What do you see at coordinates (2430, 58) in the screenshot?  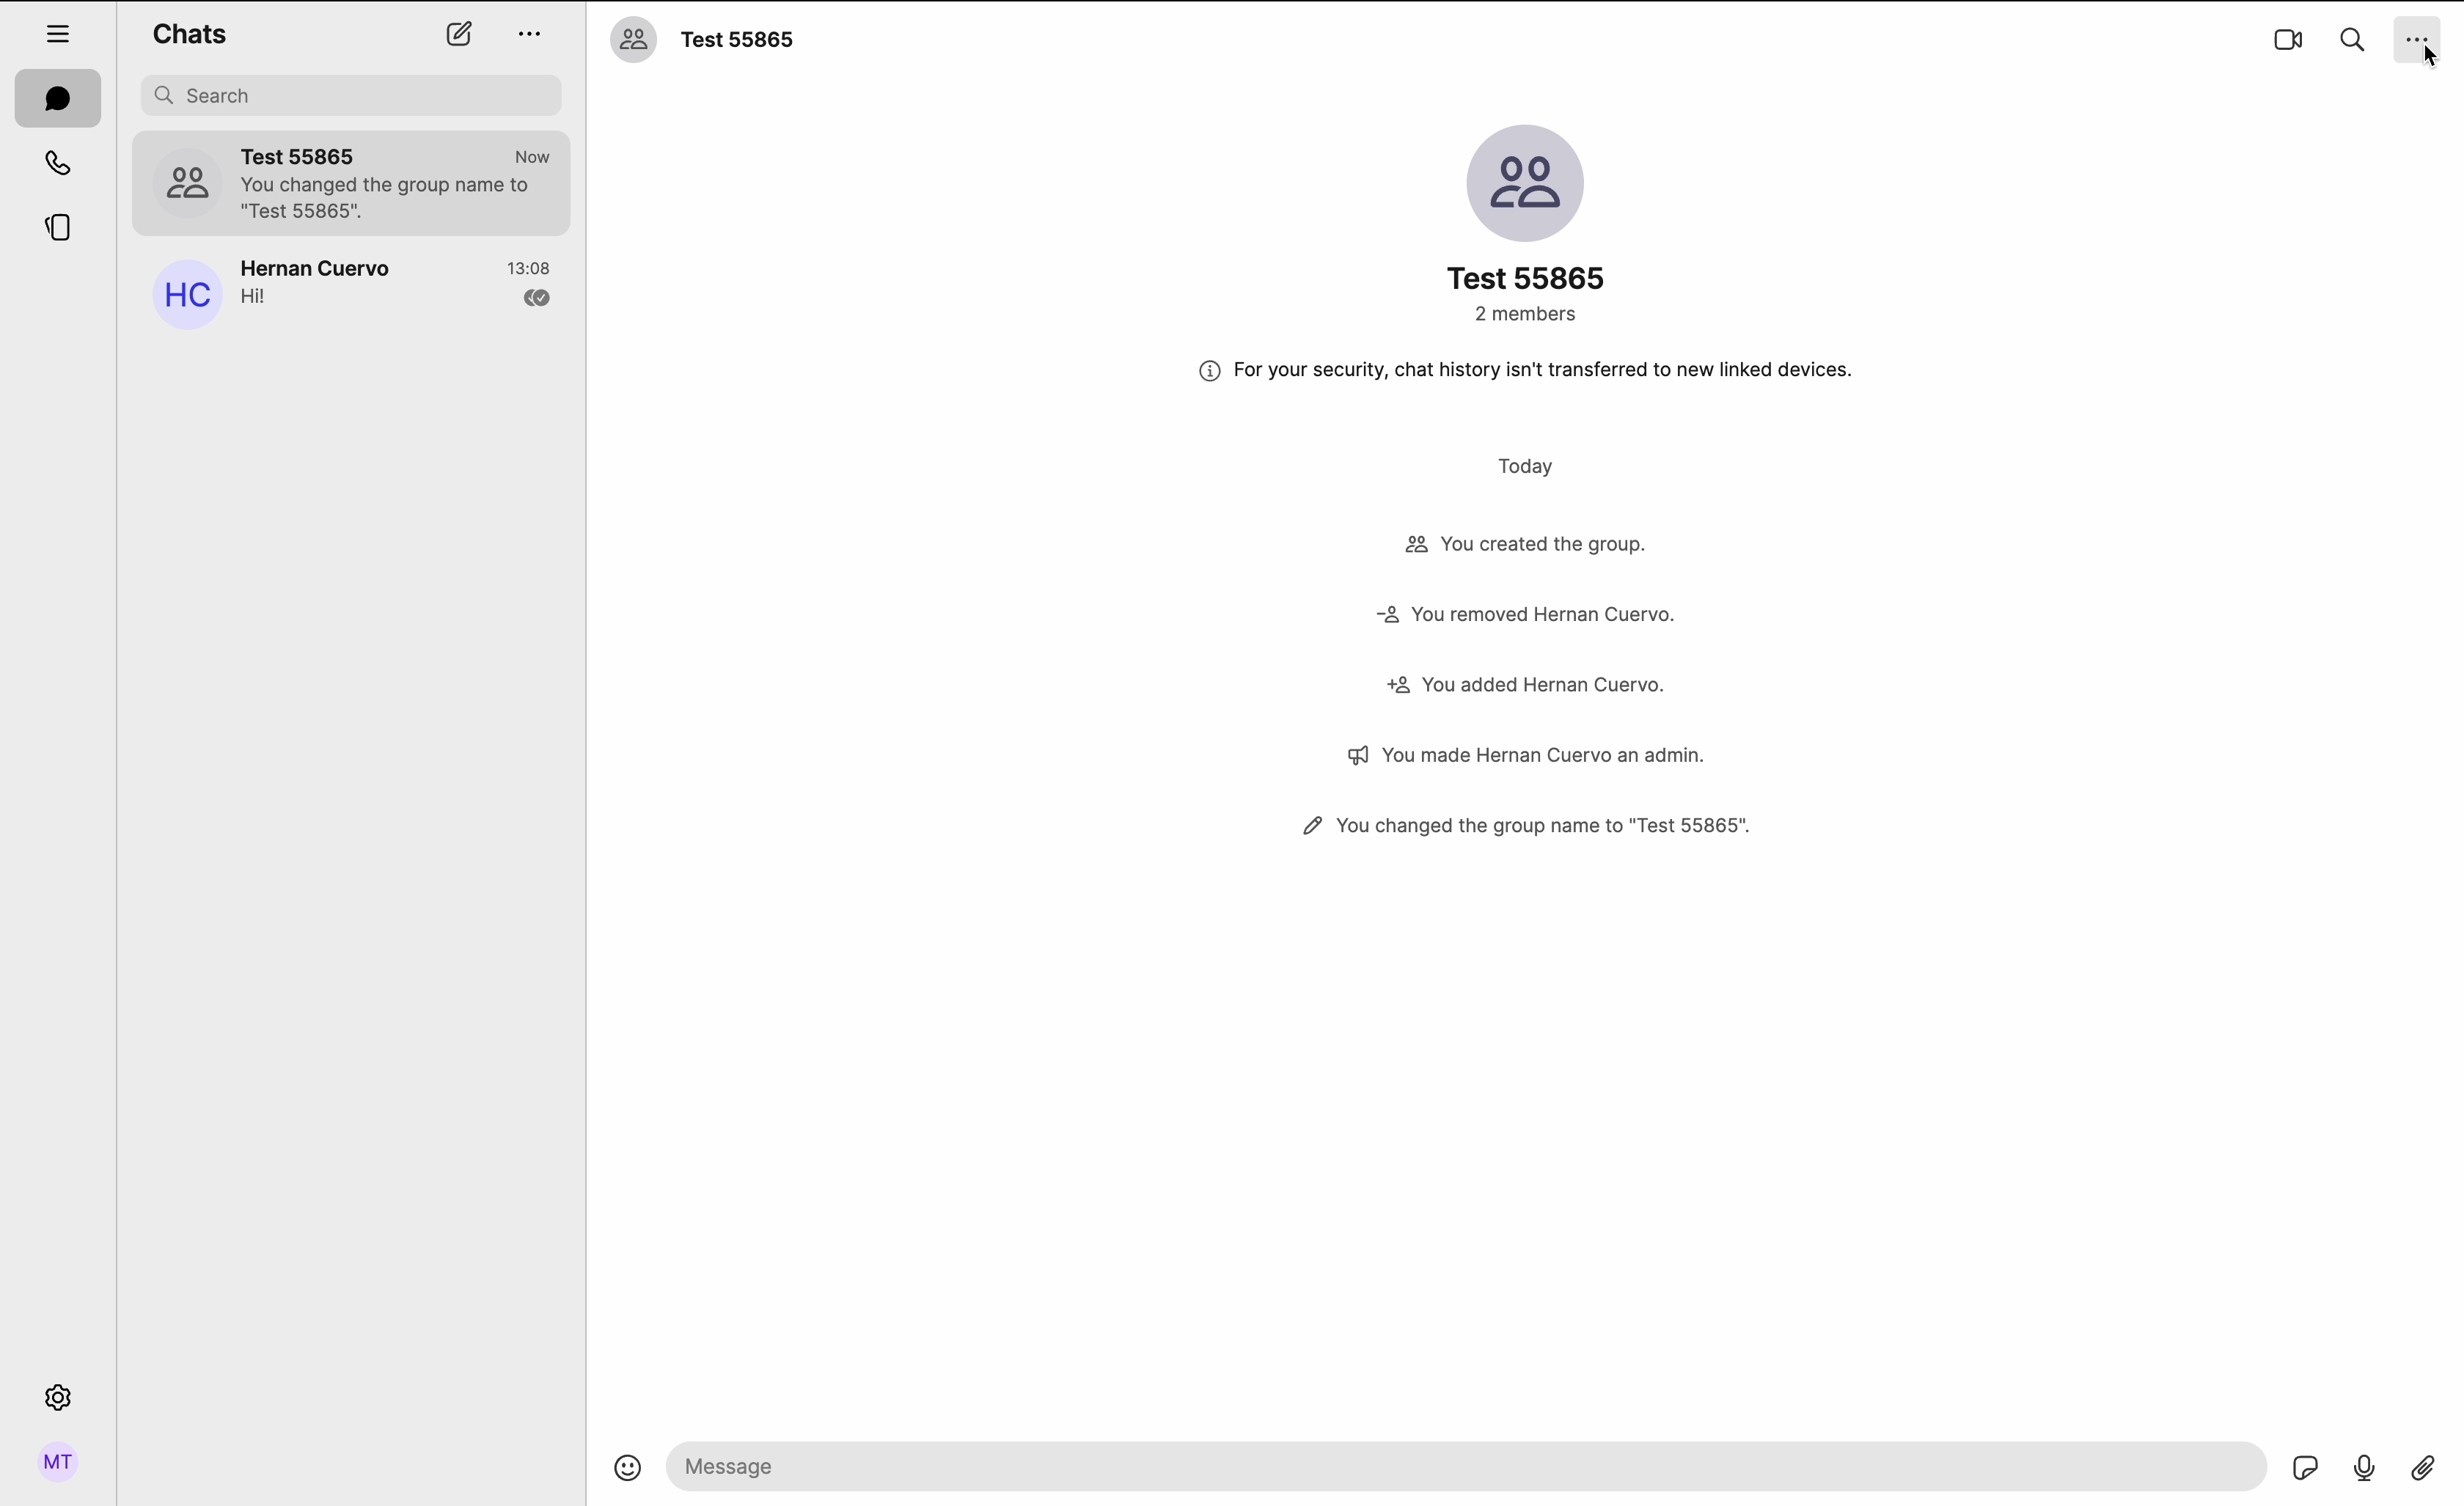 I see `cursor` at bounding box center [2430, 58].